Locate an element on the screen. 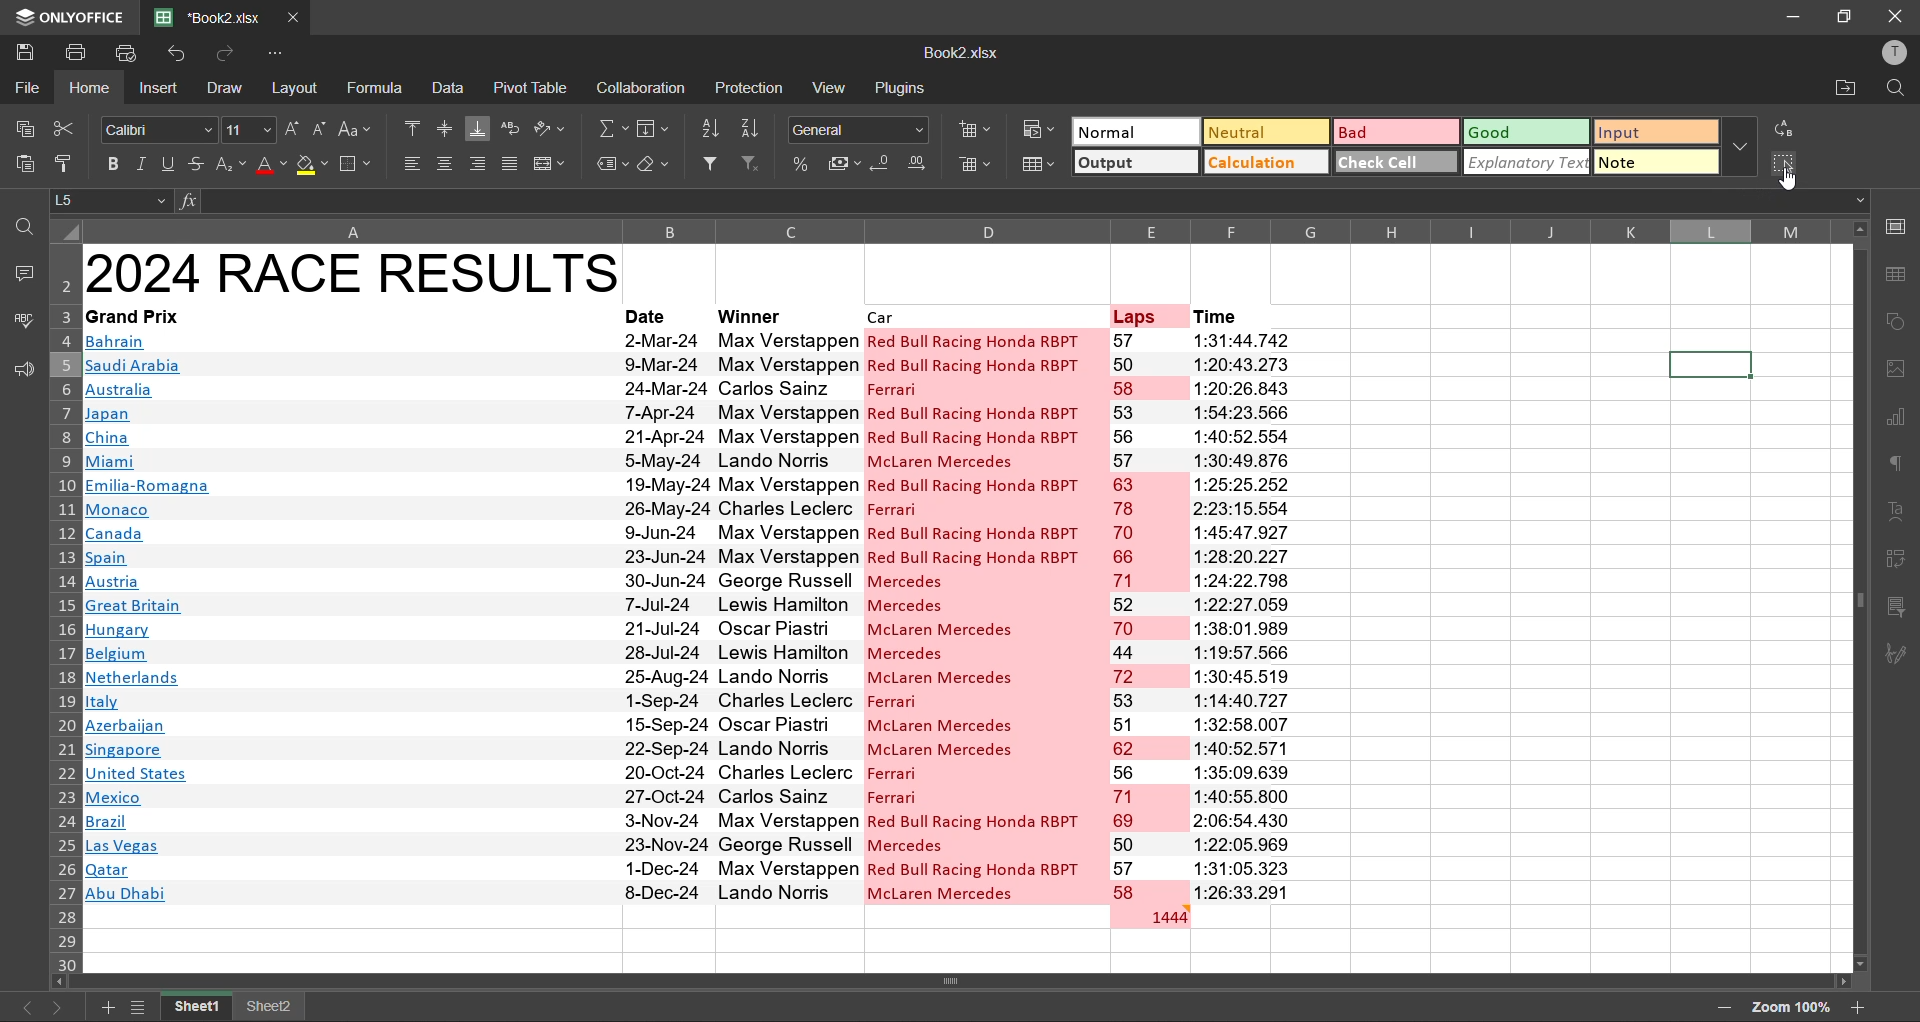 Image resolution: width=1920 pixels, height=1022 pixels. zoom factor is located at coordinates (1793, 1007).